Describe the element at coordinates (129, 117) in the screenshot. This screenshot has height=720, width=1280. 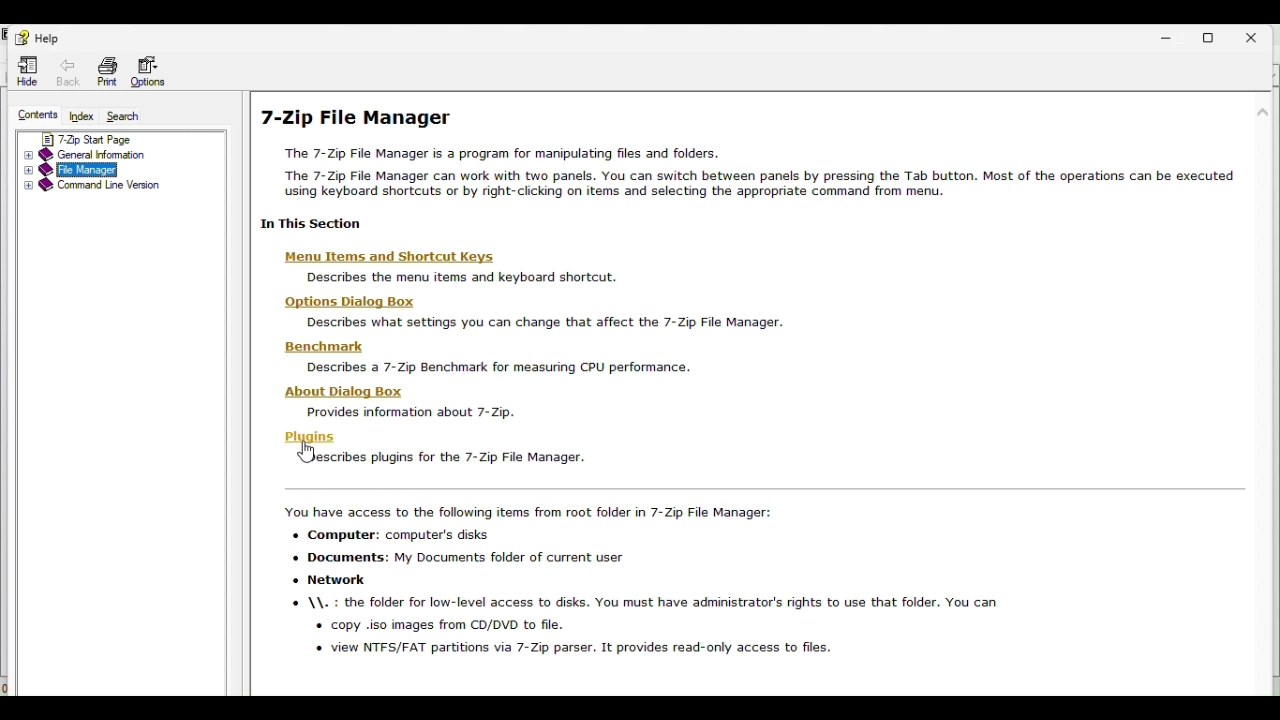
I see `Search` at that location.